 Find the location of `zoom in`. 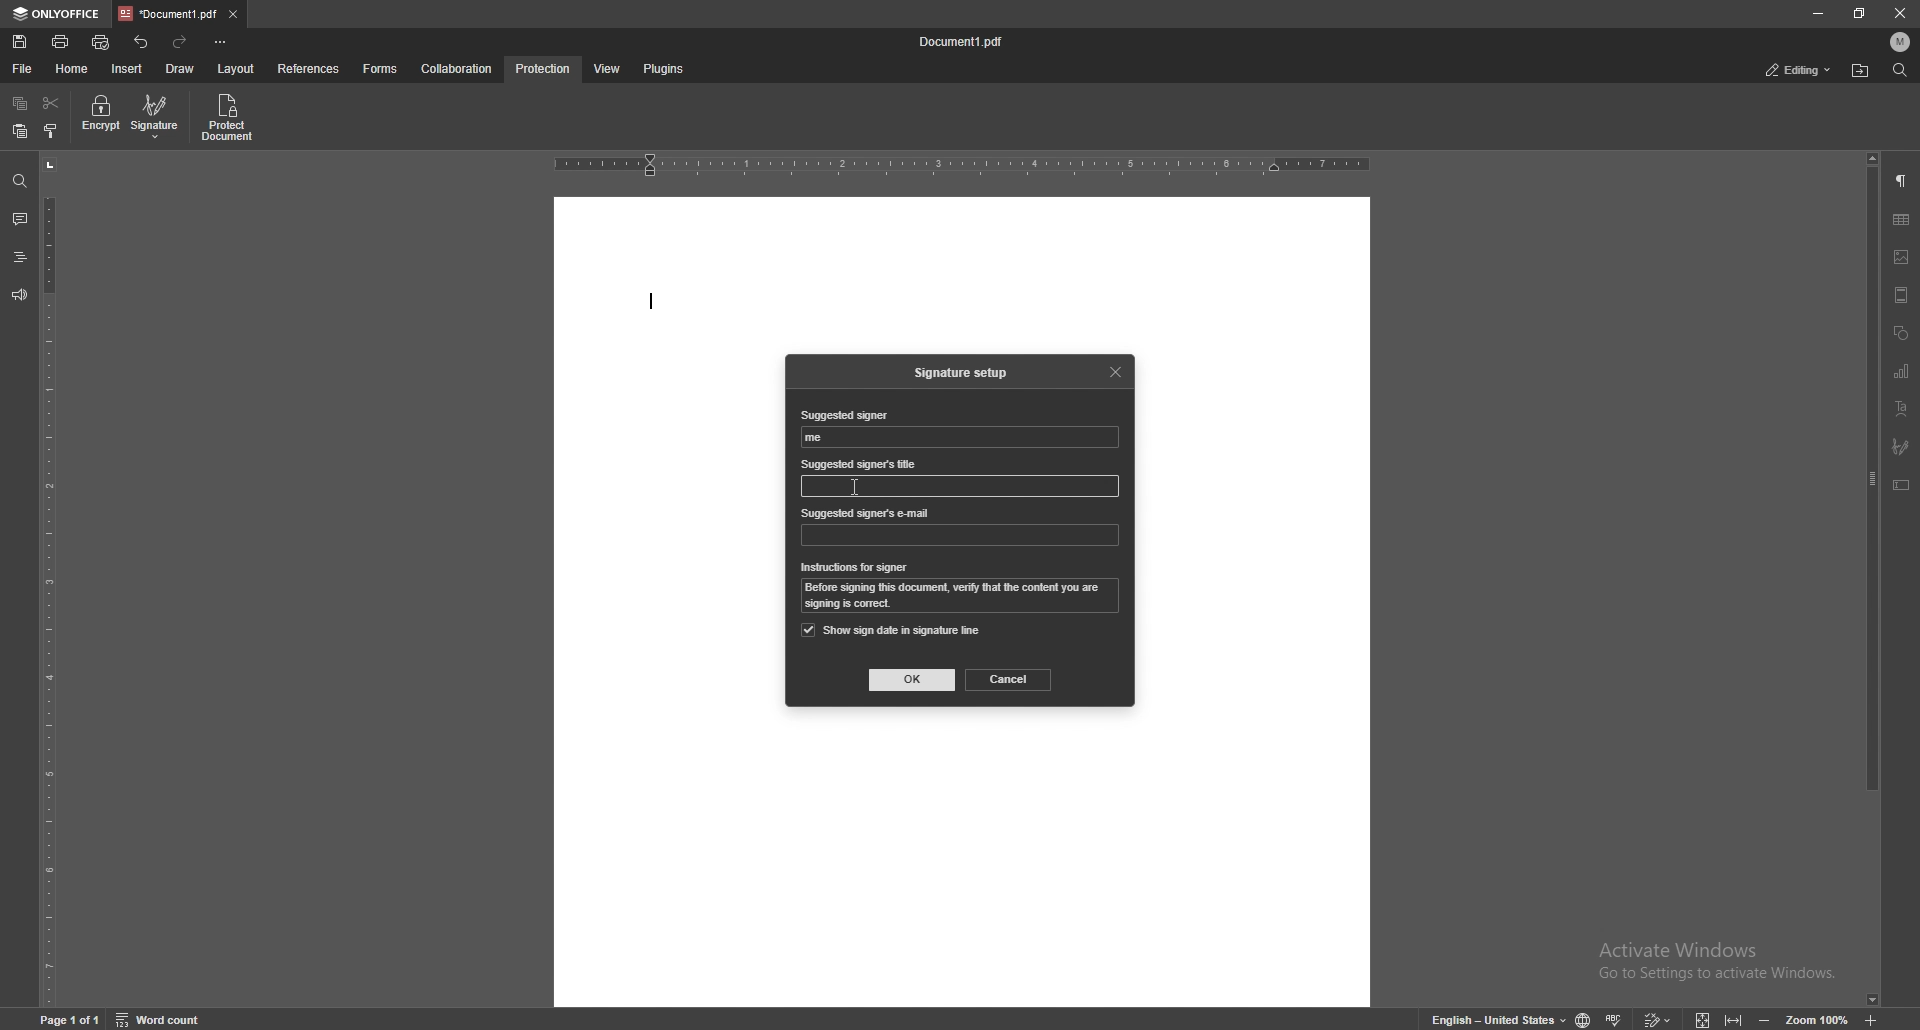

zoom in is located at coordinates (1888, 1020).